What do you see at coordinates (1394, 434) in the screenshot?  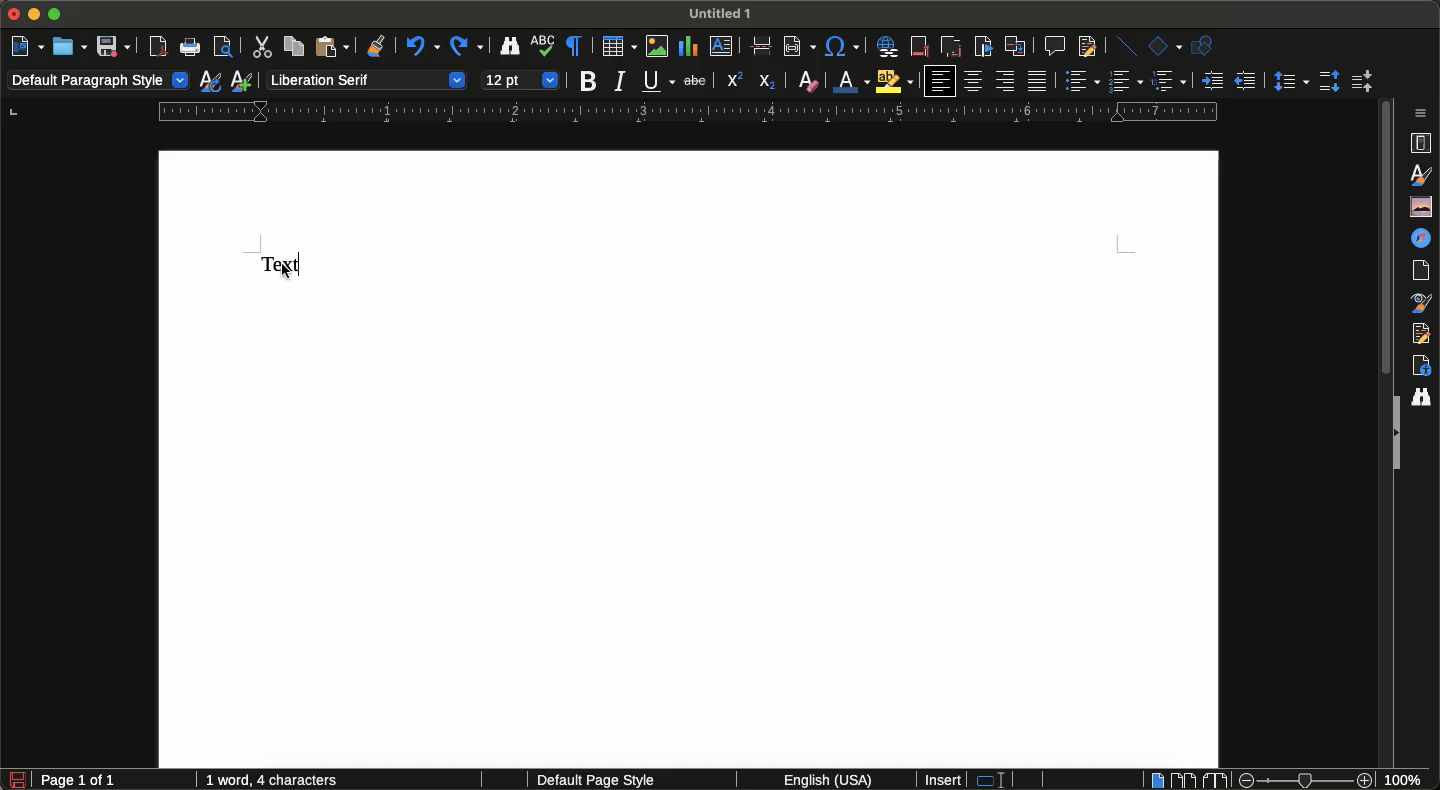 I see `Expand` at bounding box center [1394, 434].